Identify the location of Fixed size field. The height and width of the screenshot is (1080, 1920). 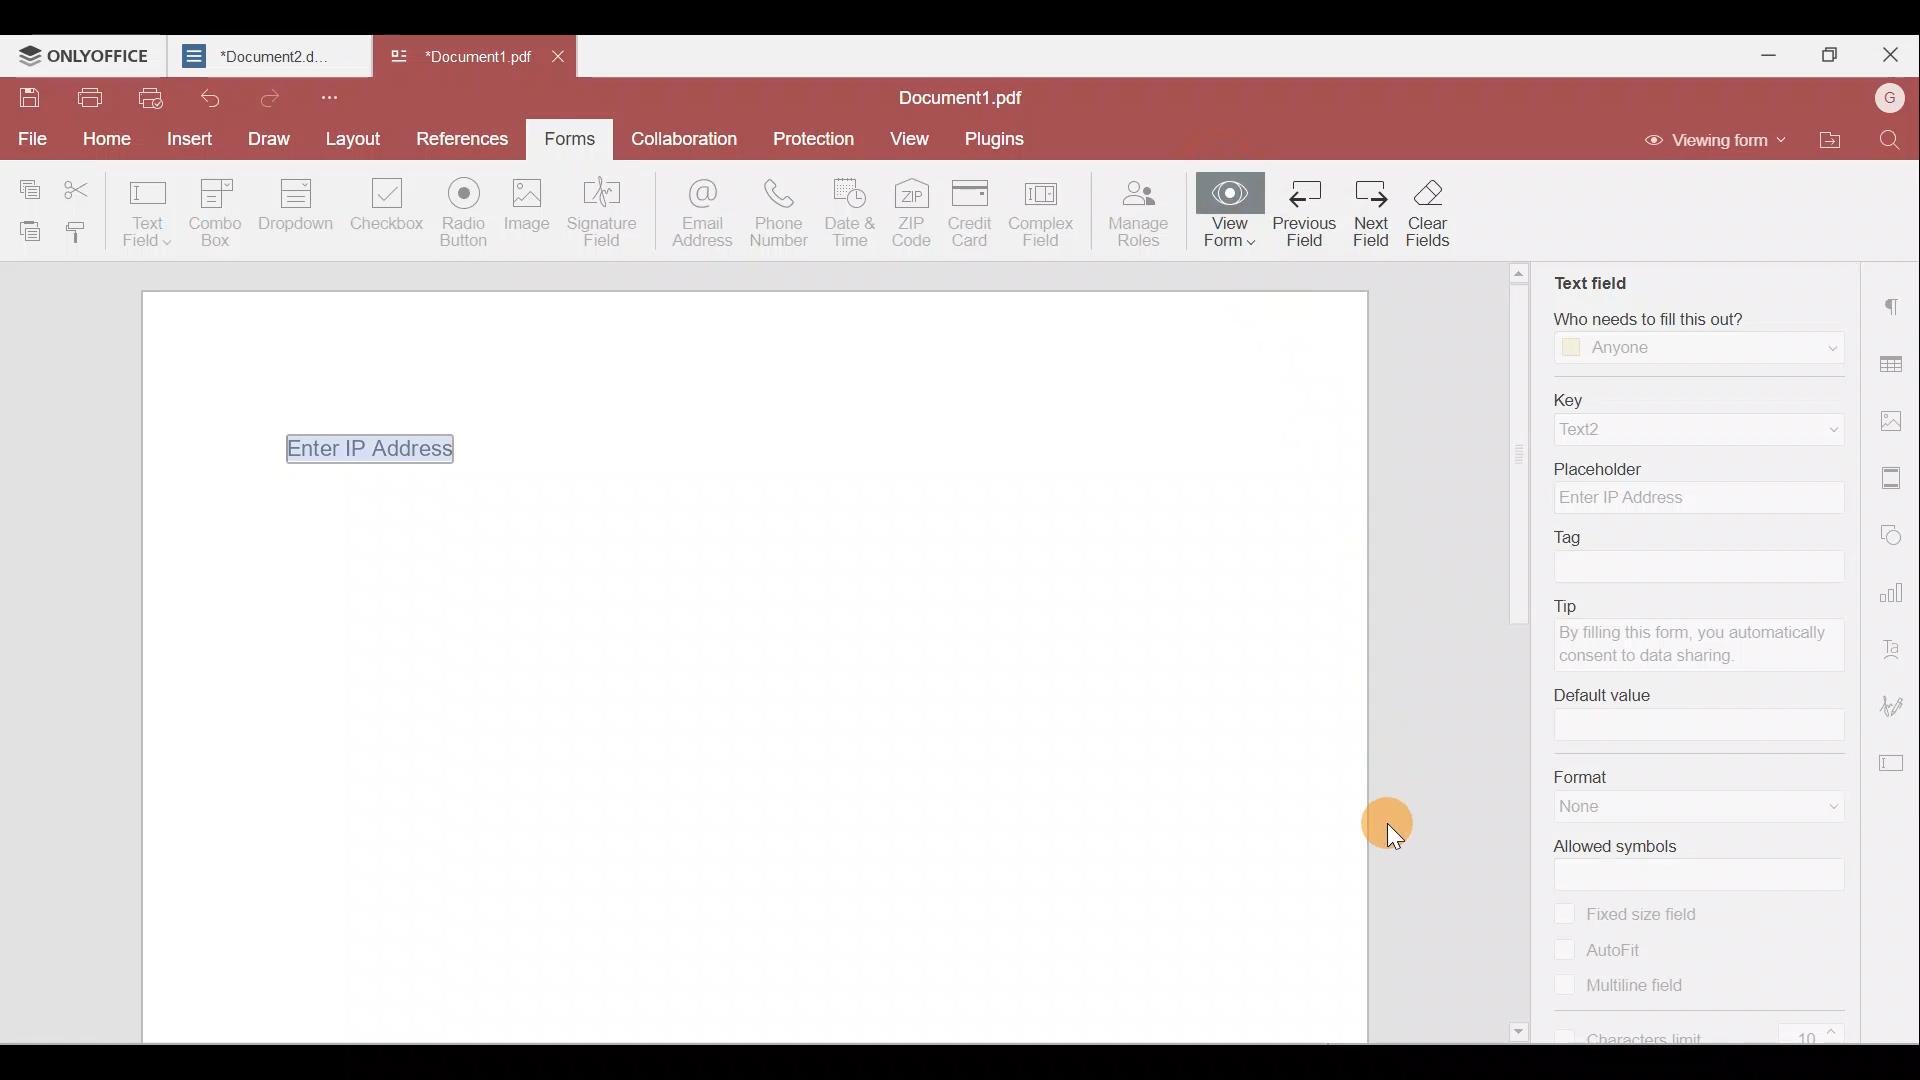
(1663, 915).